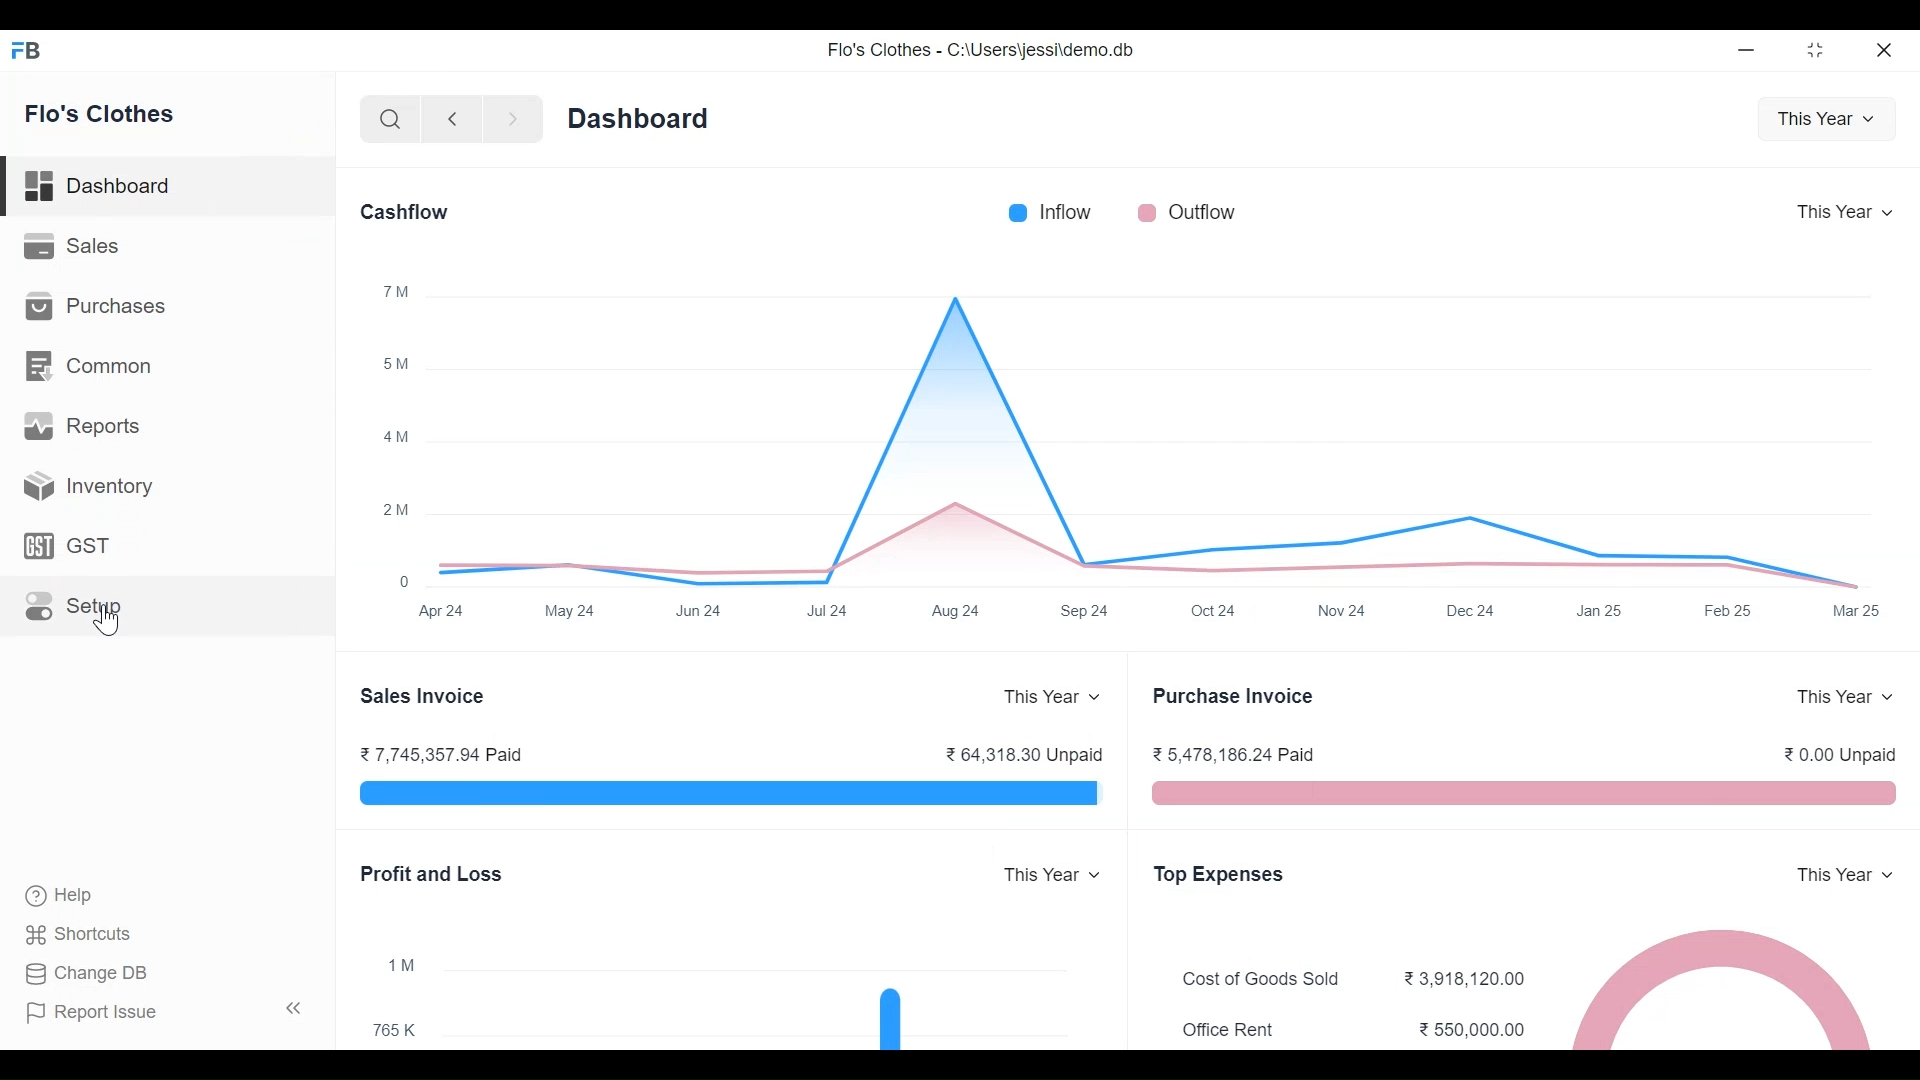 This screenshot has height=1080, width=1920. I want to click on Flo's Clothes - C:\Users\jessi\demo.db, so click(980, 53).